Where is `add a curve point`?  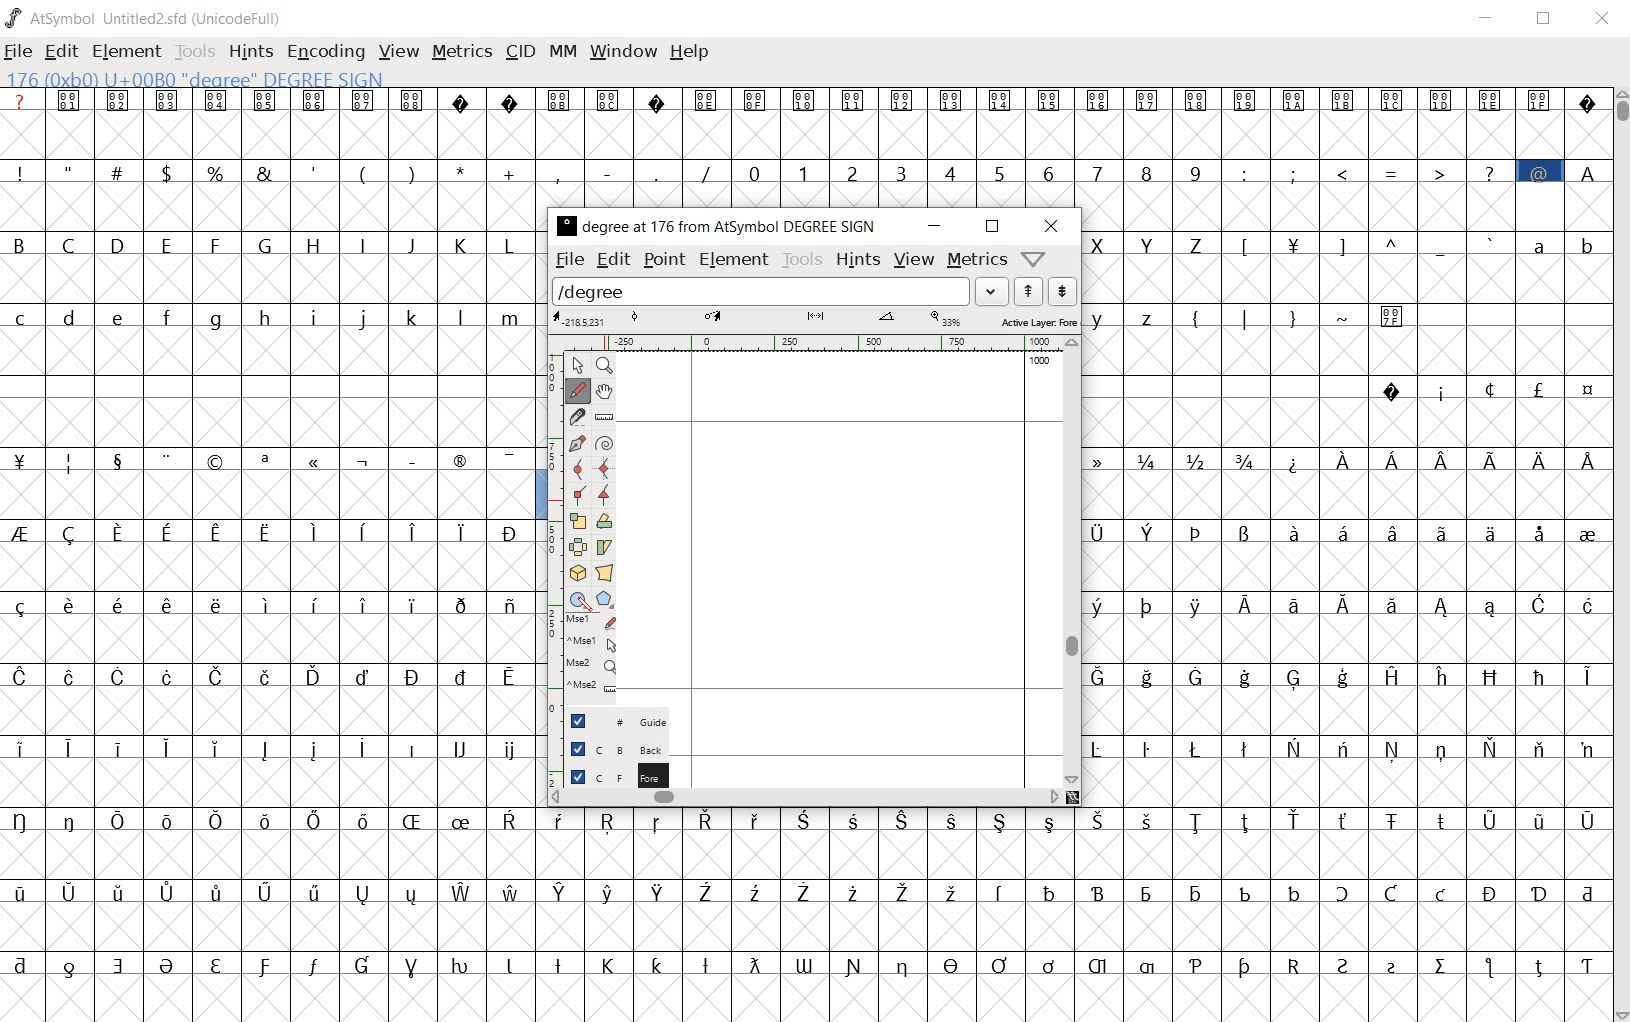
add a curve point is located at coordinates (578, 469).